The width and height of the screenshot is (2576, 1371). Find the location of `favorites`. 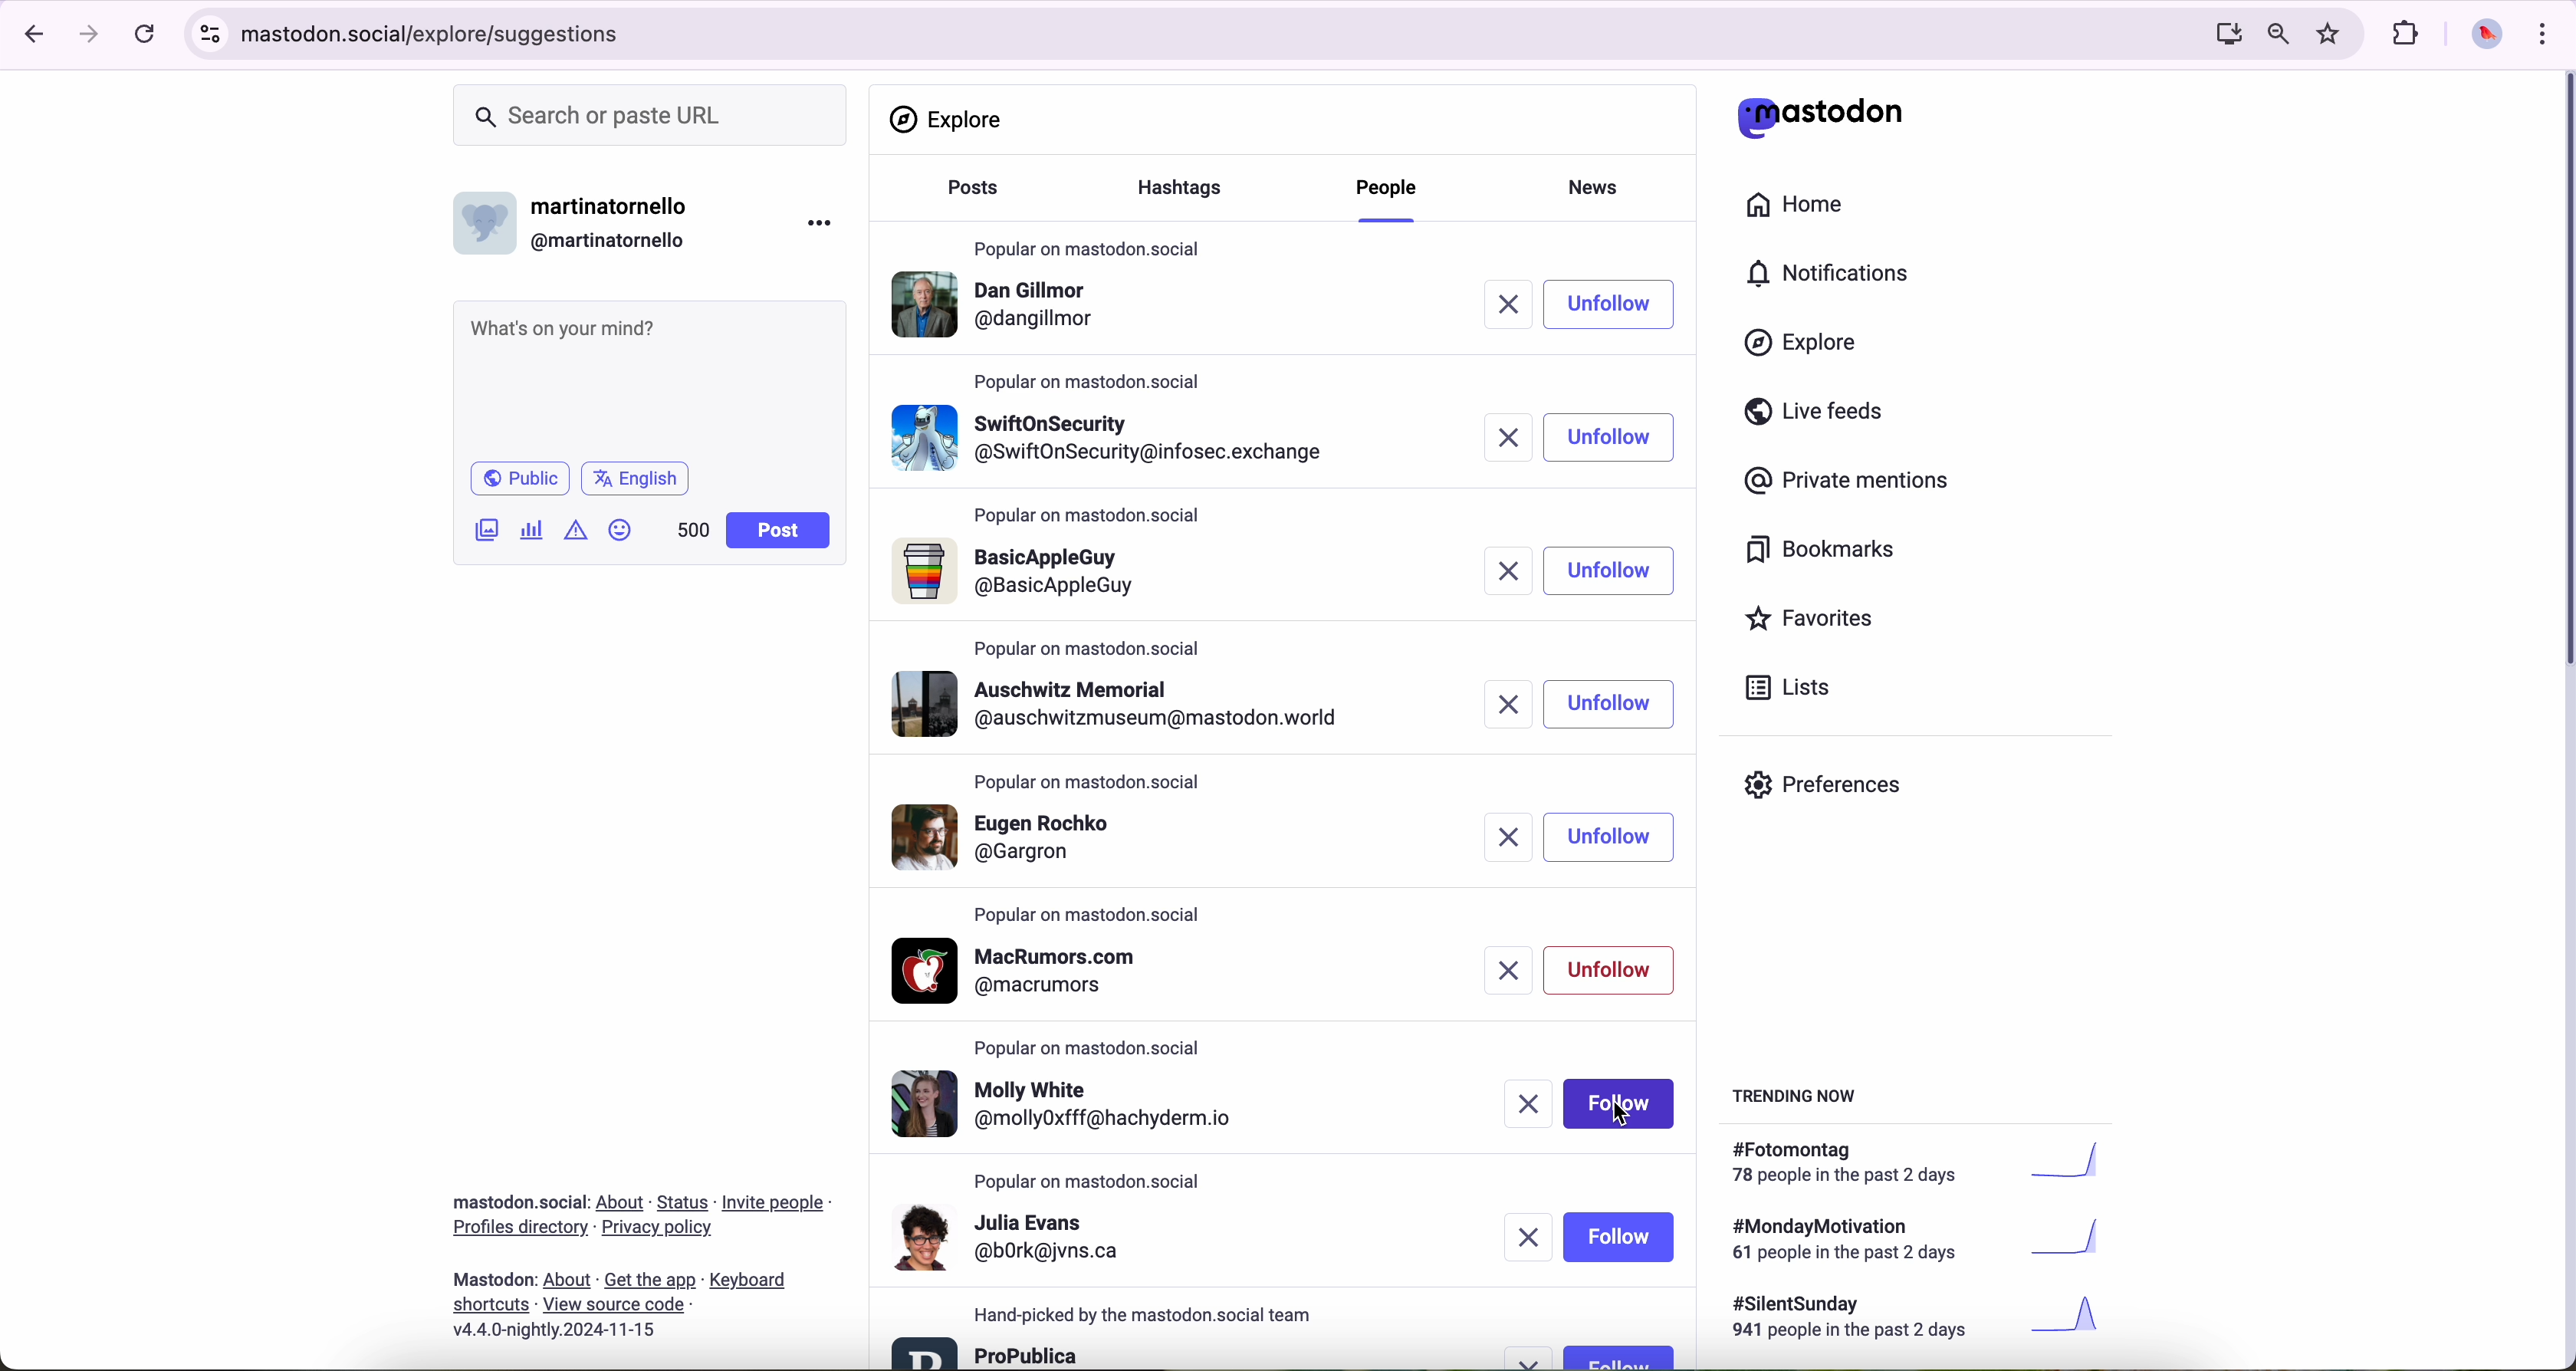

favorites is located at coordinates (1818, 621).